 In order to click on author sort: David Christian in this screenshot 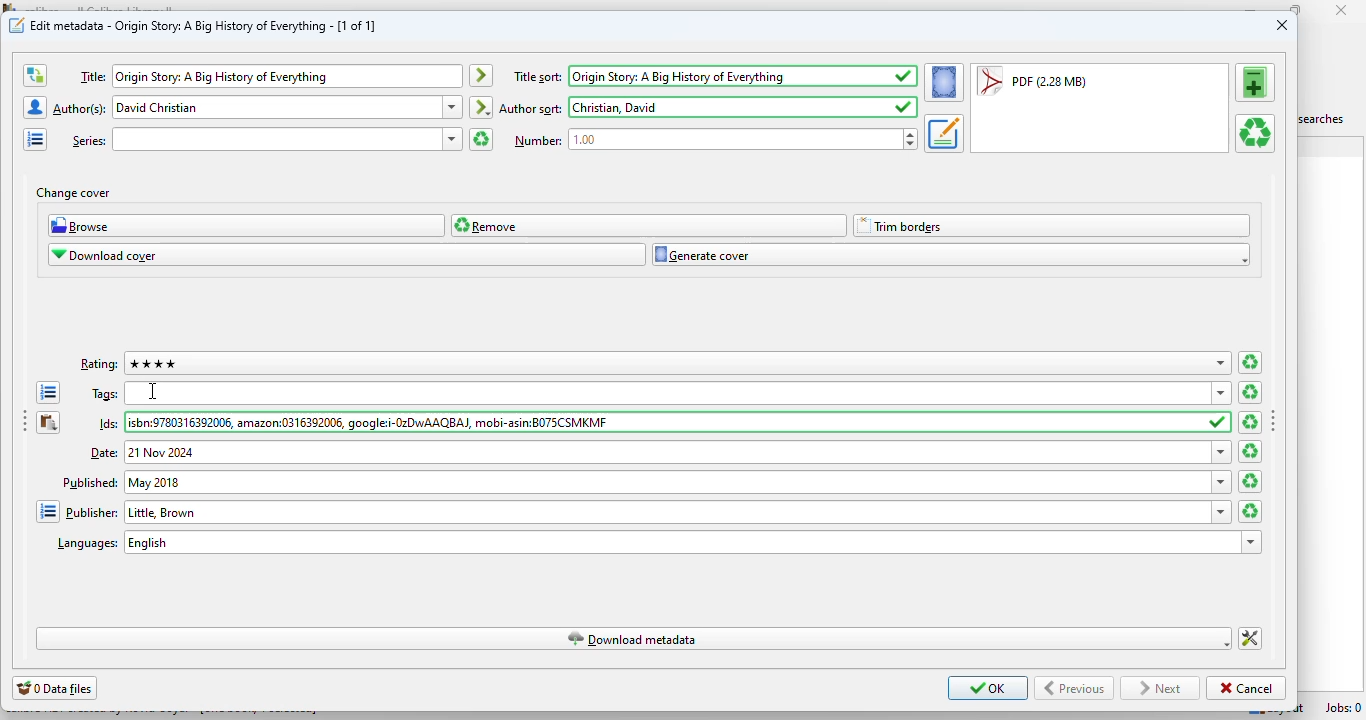, I will do `click(728, 107)`.